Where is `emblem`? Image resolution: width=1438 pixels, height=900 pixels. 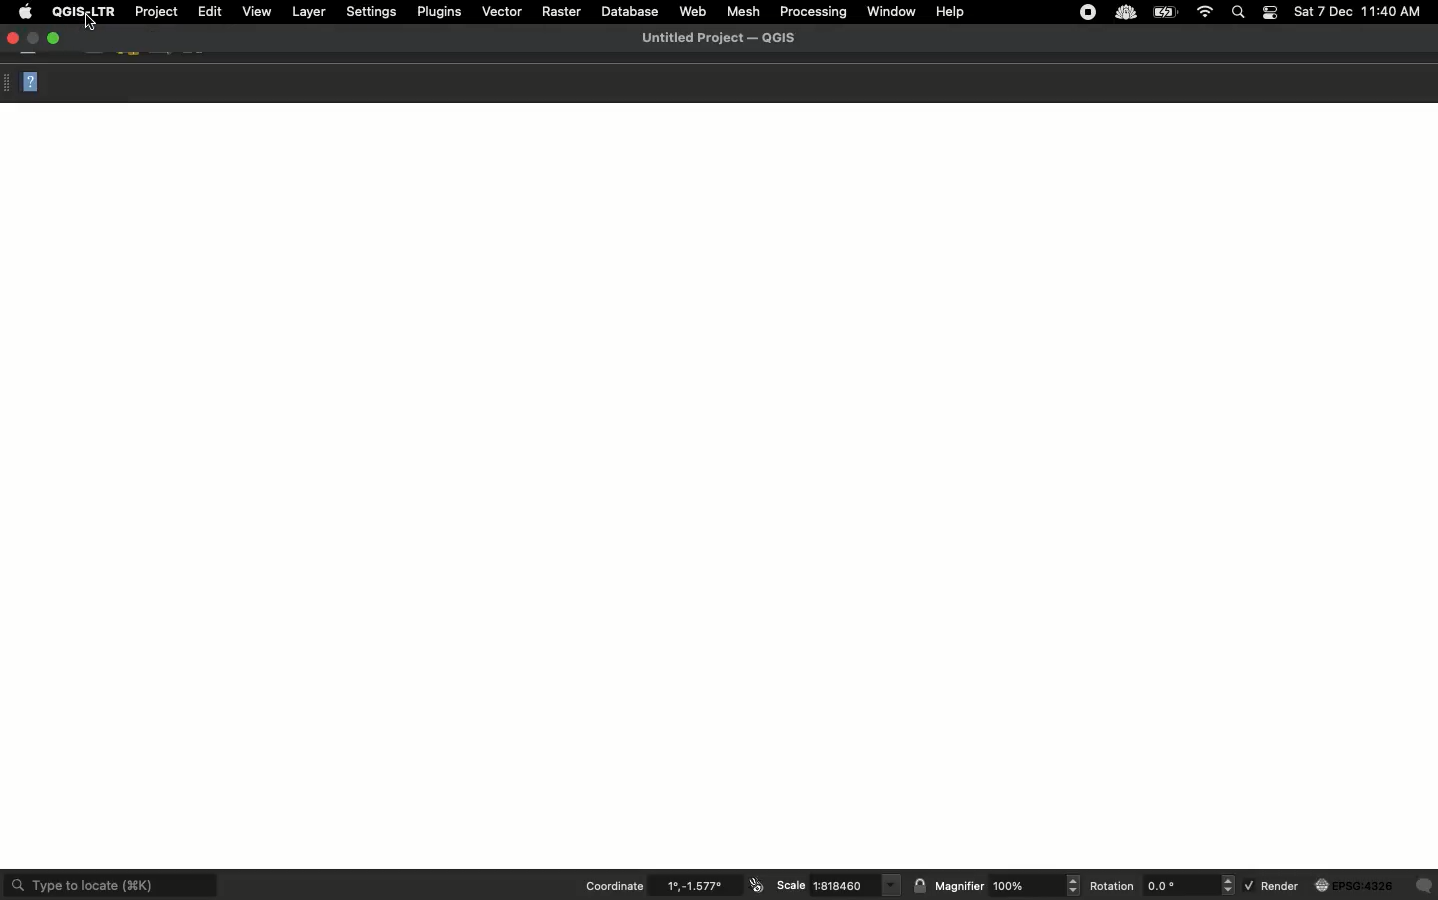
emblem is located at coordinates (920, 885).